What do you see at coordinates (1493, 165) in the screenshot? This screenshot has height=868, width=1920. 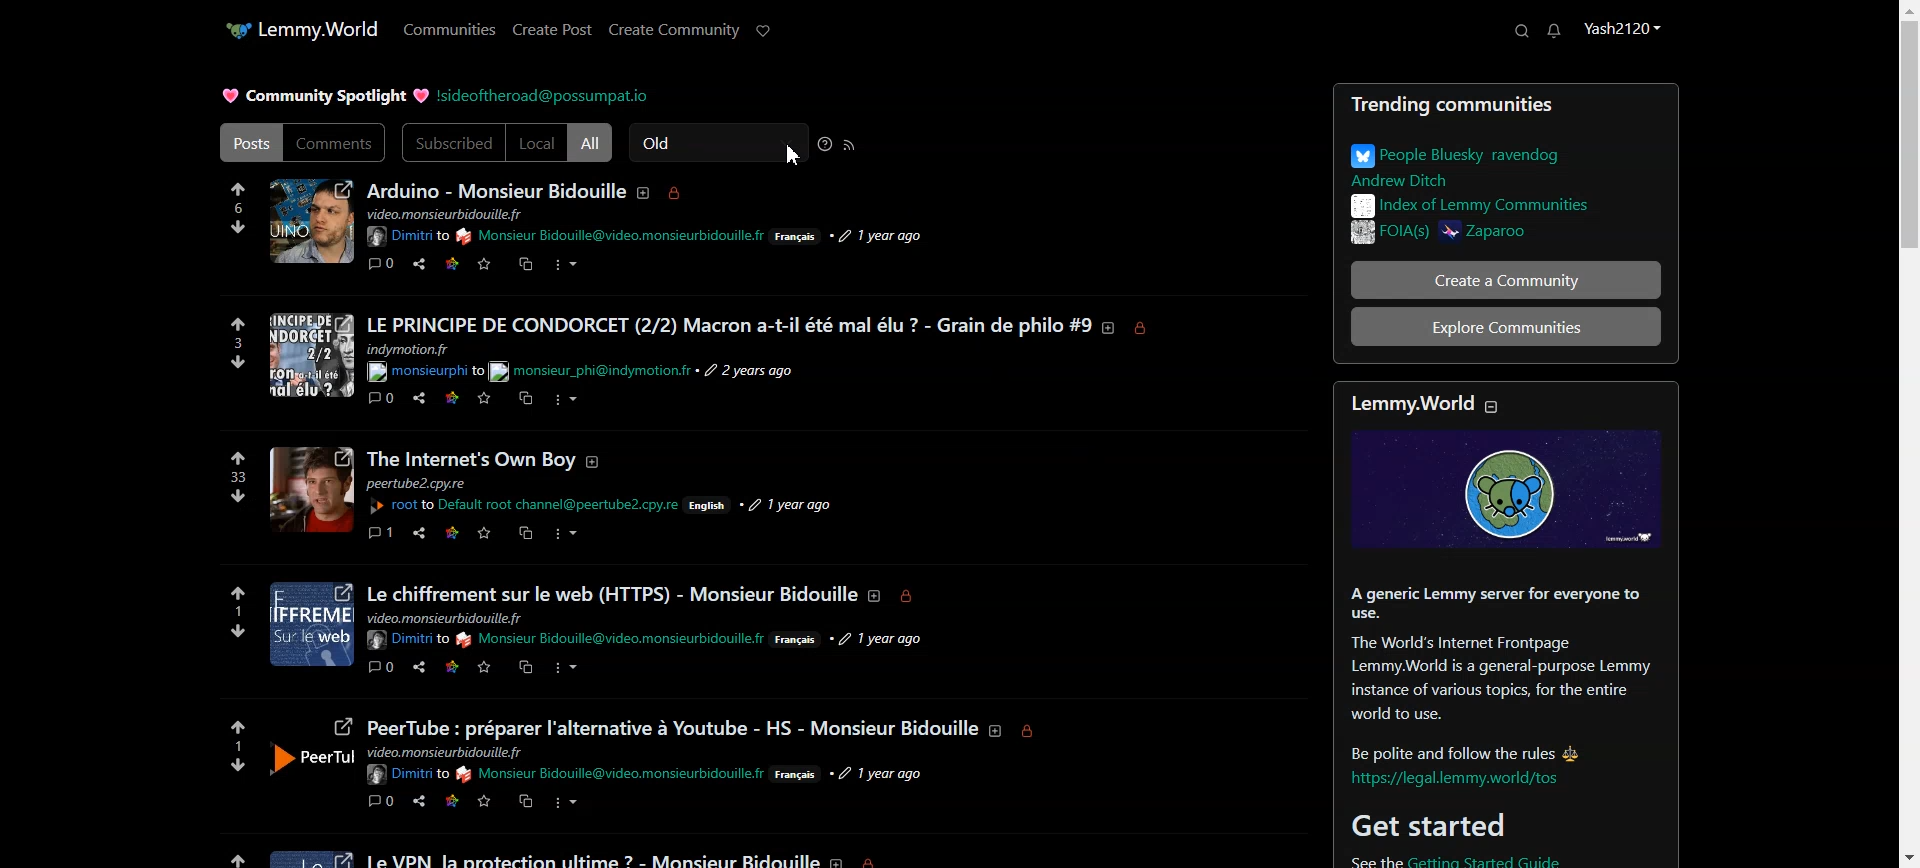 I see `Text` at bounding box center [1493, 165].